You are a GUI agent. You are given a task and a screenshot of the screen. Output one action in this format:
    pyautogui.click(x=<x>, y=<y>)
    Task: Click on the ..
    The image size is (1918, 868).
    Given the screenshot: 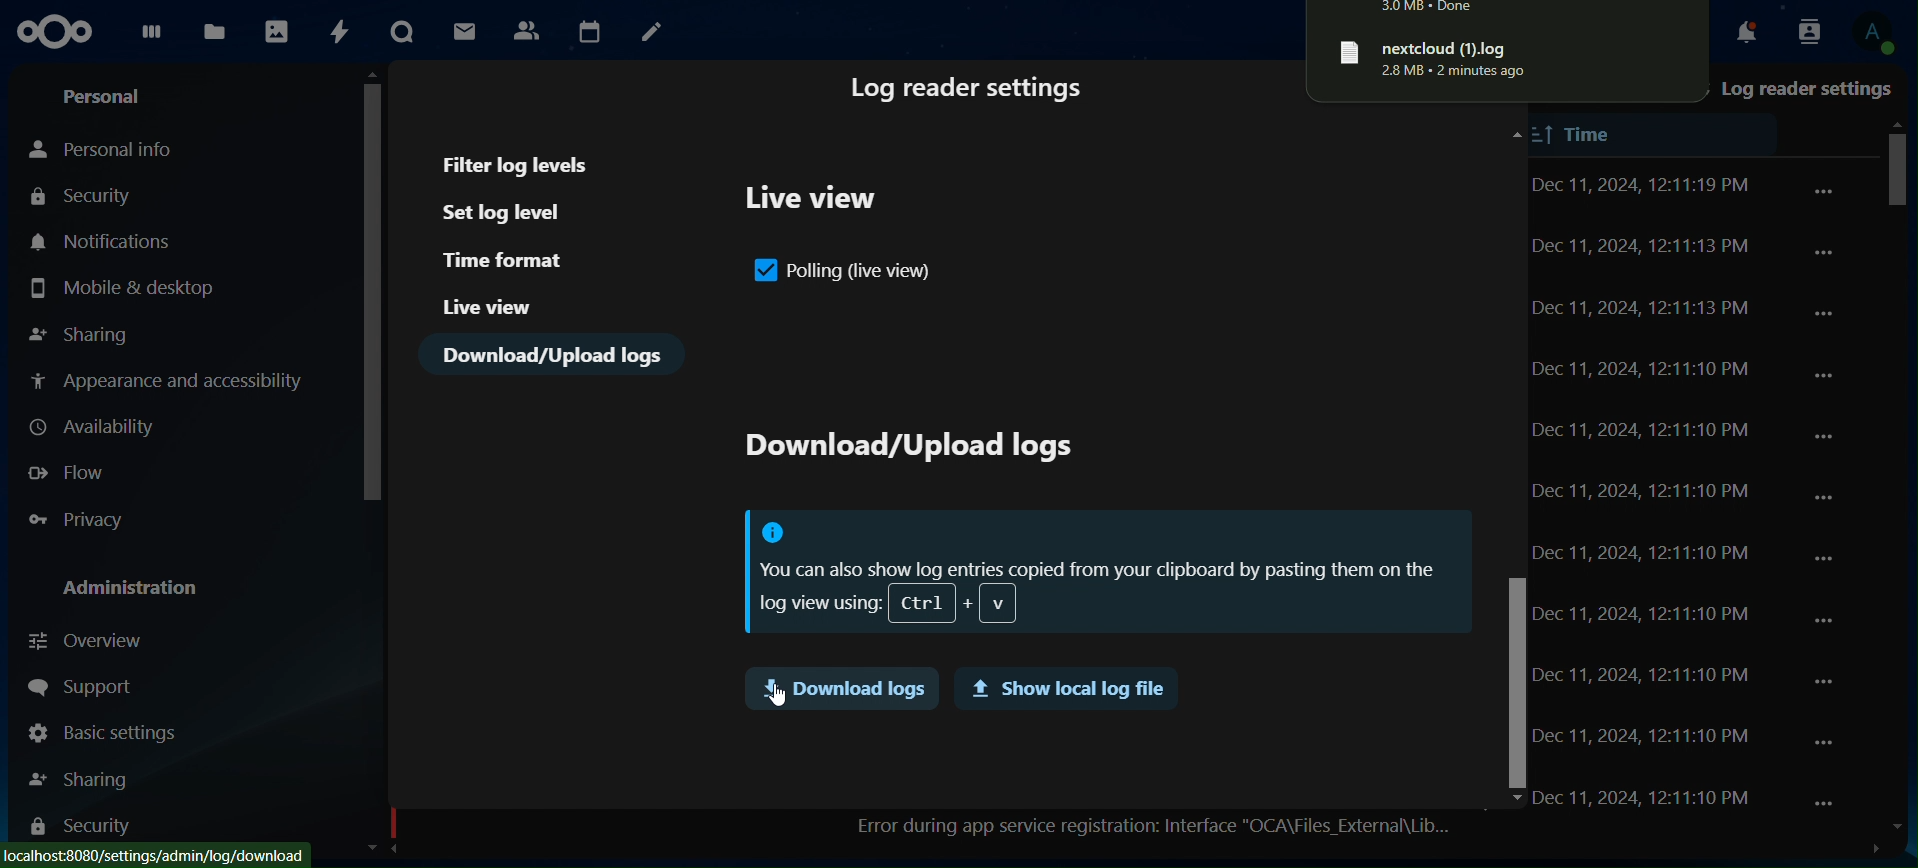 What is the action you would take?
    pyautogui.click(x=1824, y=191)
    